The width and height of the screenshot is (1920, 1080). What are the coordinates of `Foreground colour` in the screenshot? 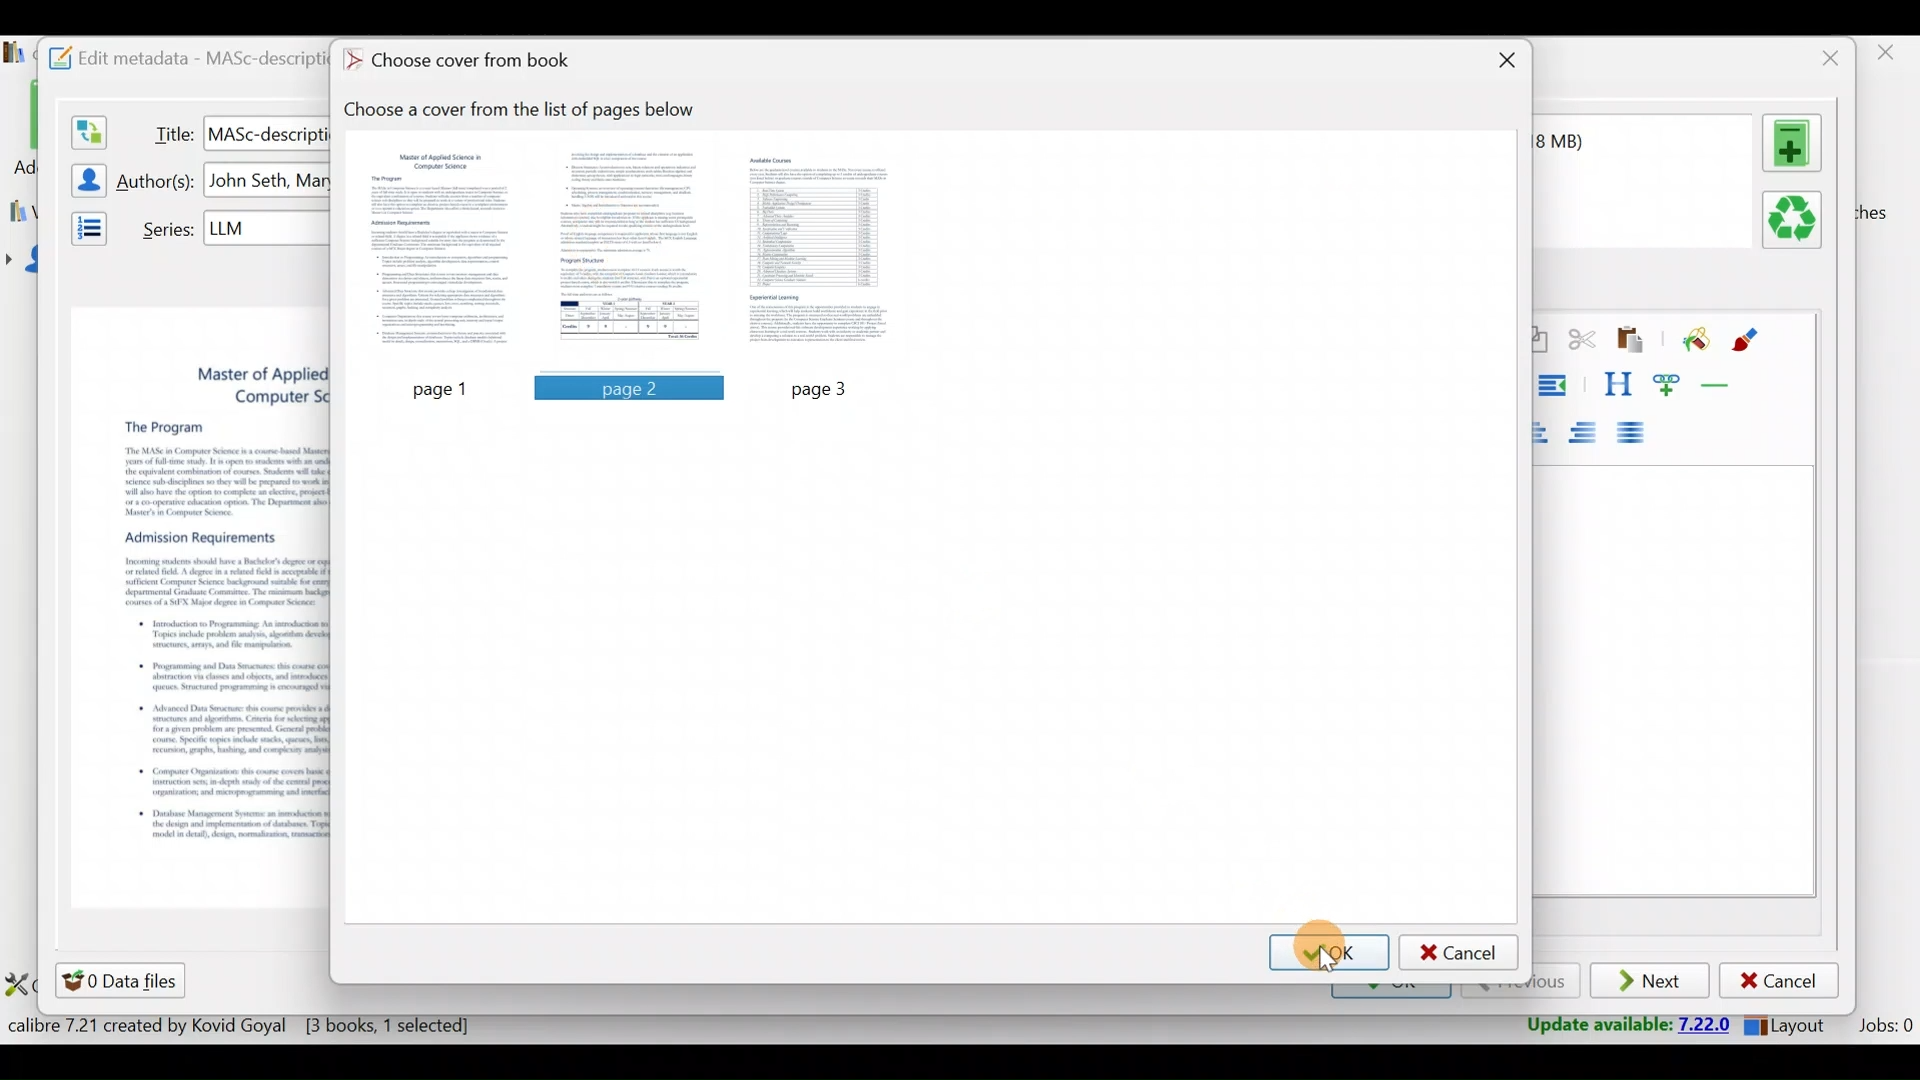 It's located at (1748, 340).